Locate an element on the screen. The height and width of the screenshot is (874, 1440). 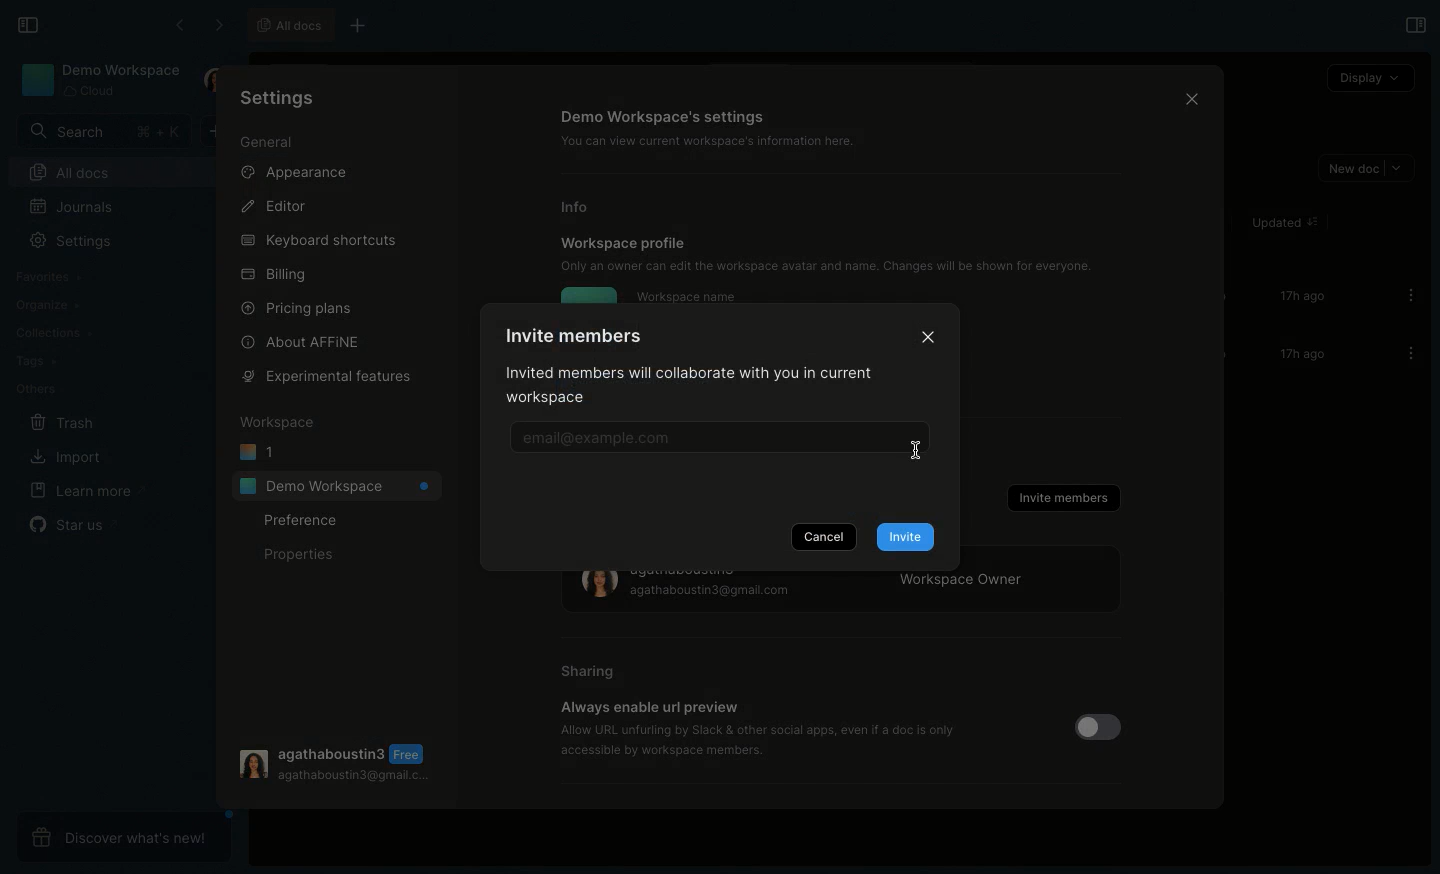
Experimental features is located at coordinates (327, 377).